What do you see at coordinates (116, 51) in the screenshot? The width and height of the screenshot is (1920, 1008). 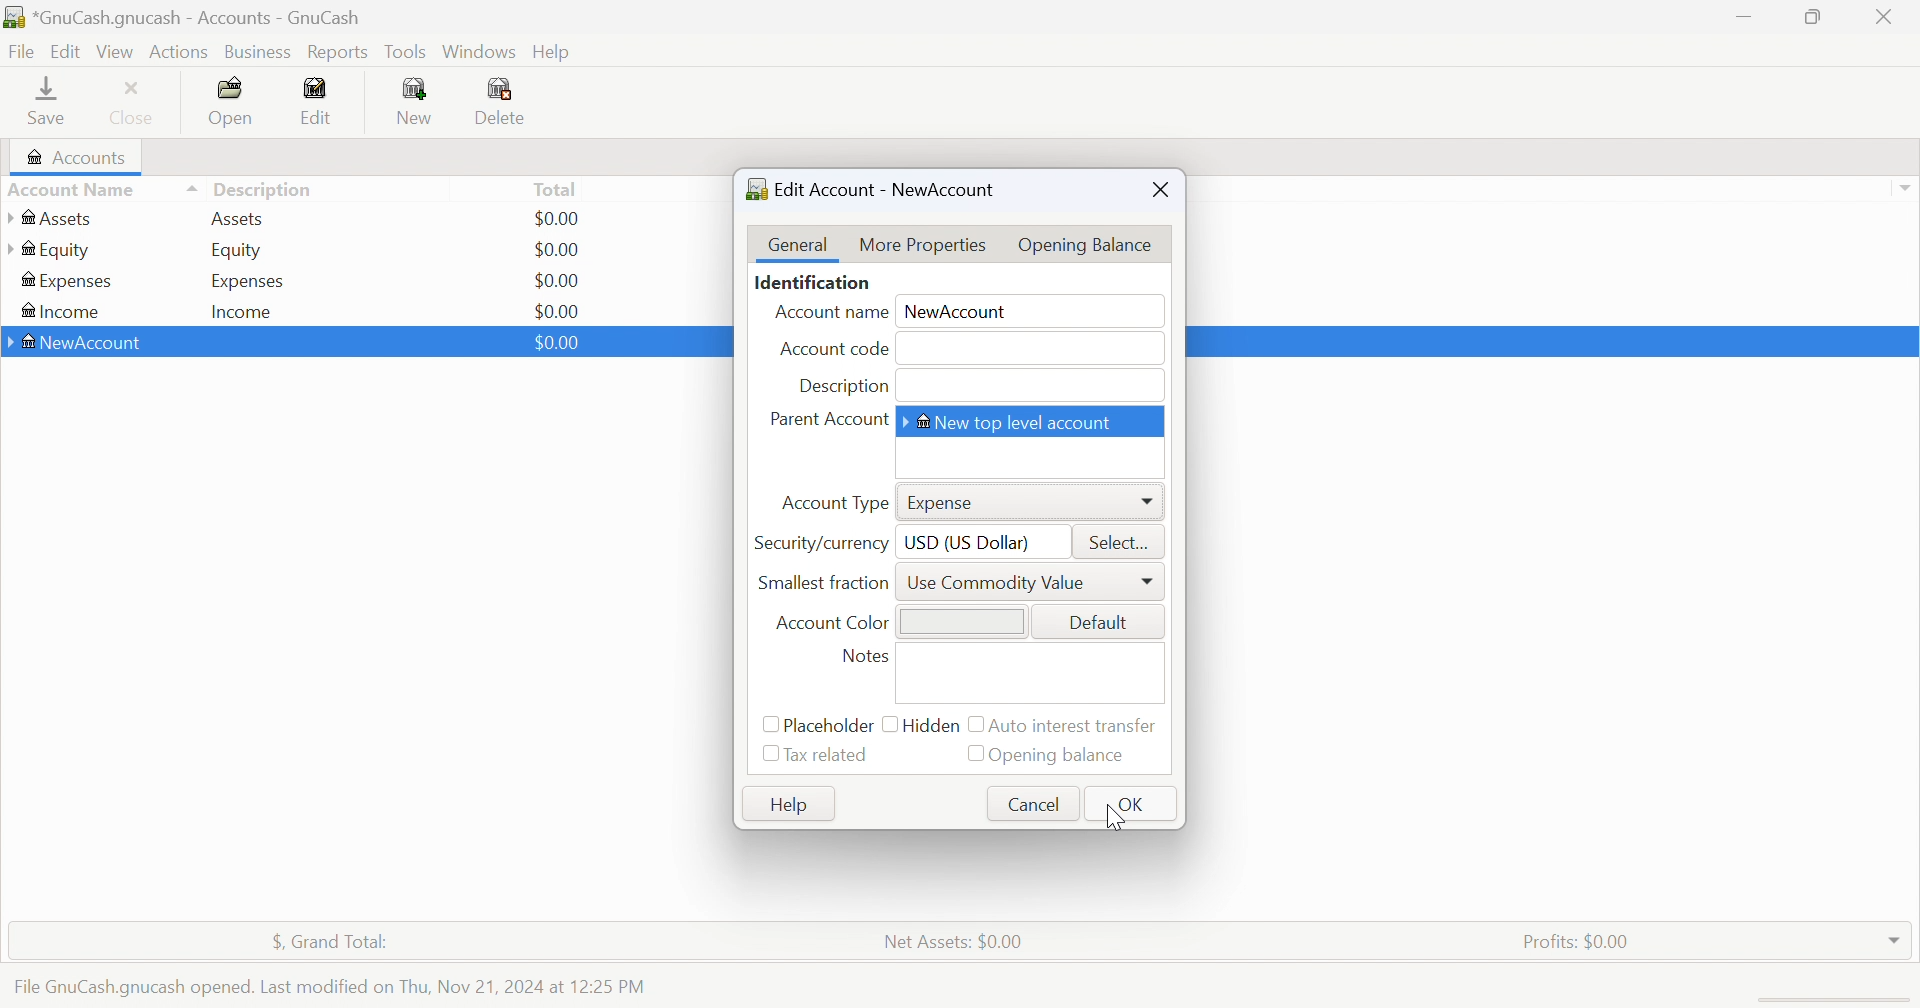 I see `Vies` at bounding box center [116, 51].